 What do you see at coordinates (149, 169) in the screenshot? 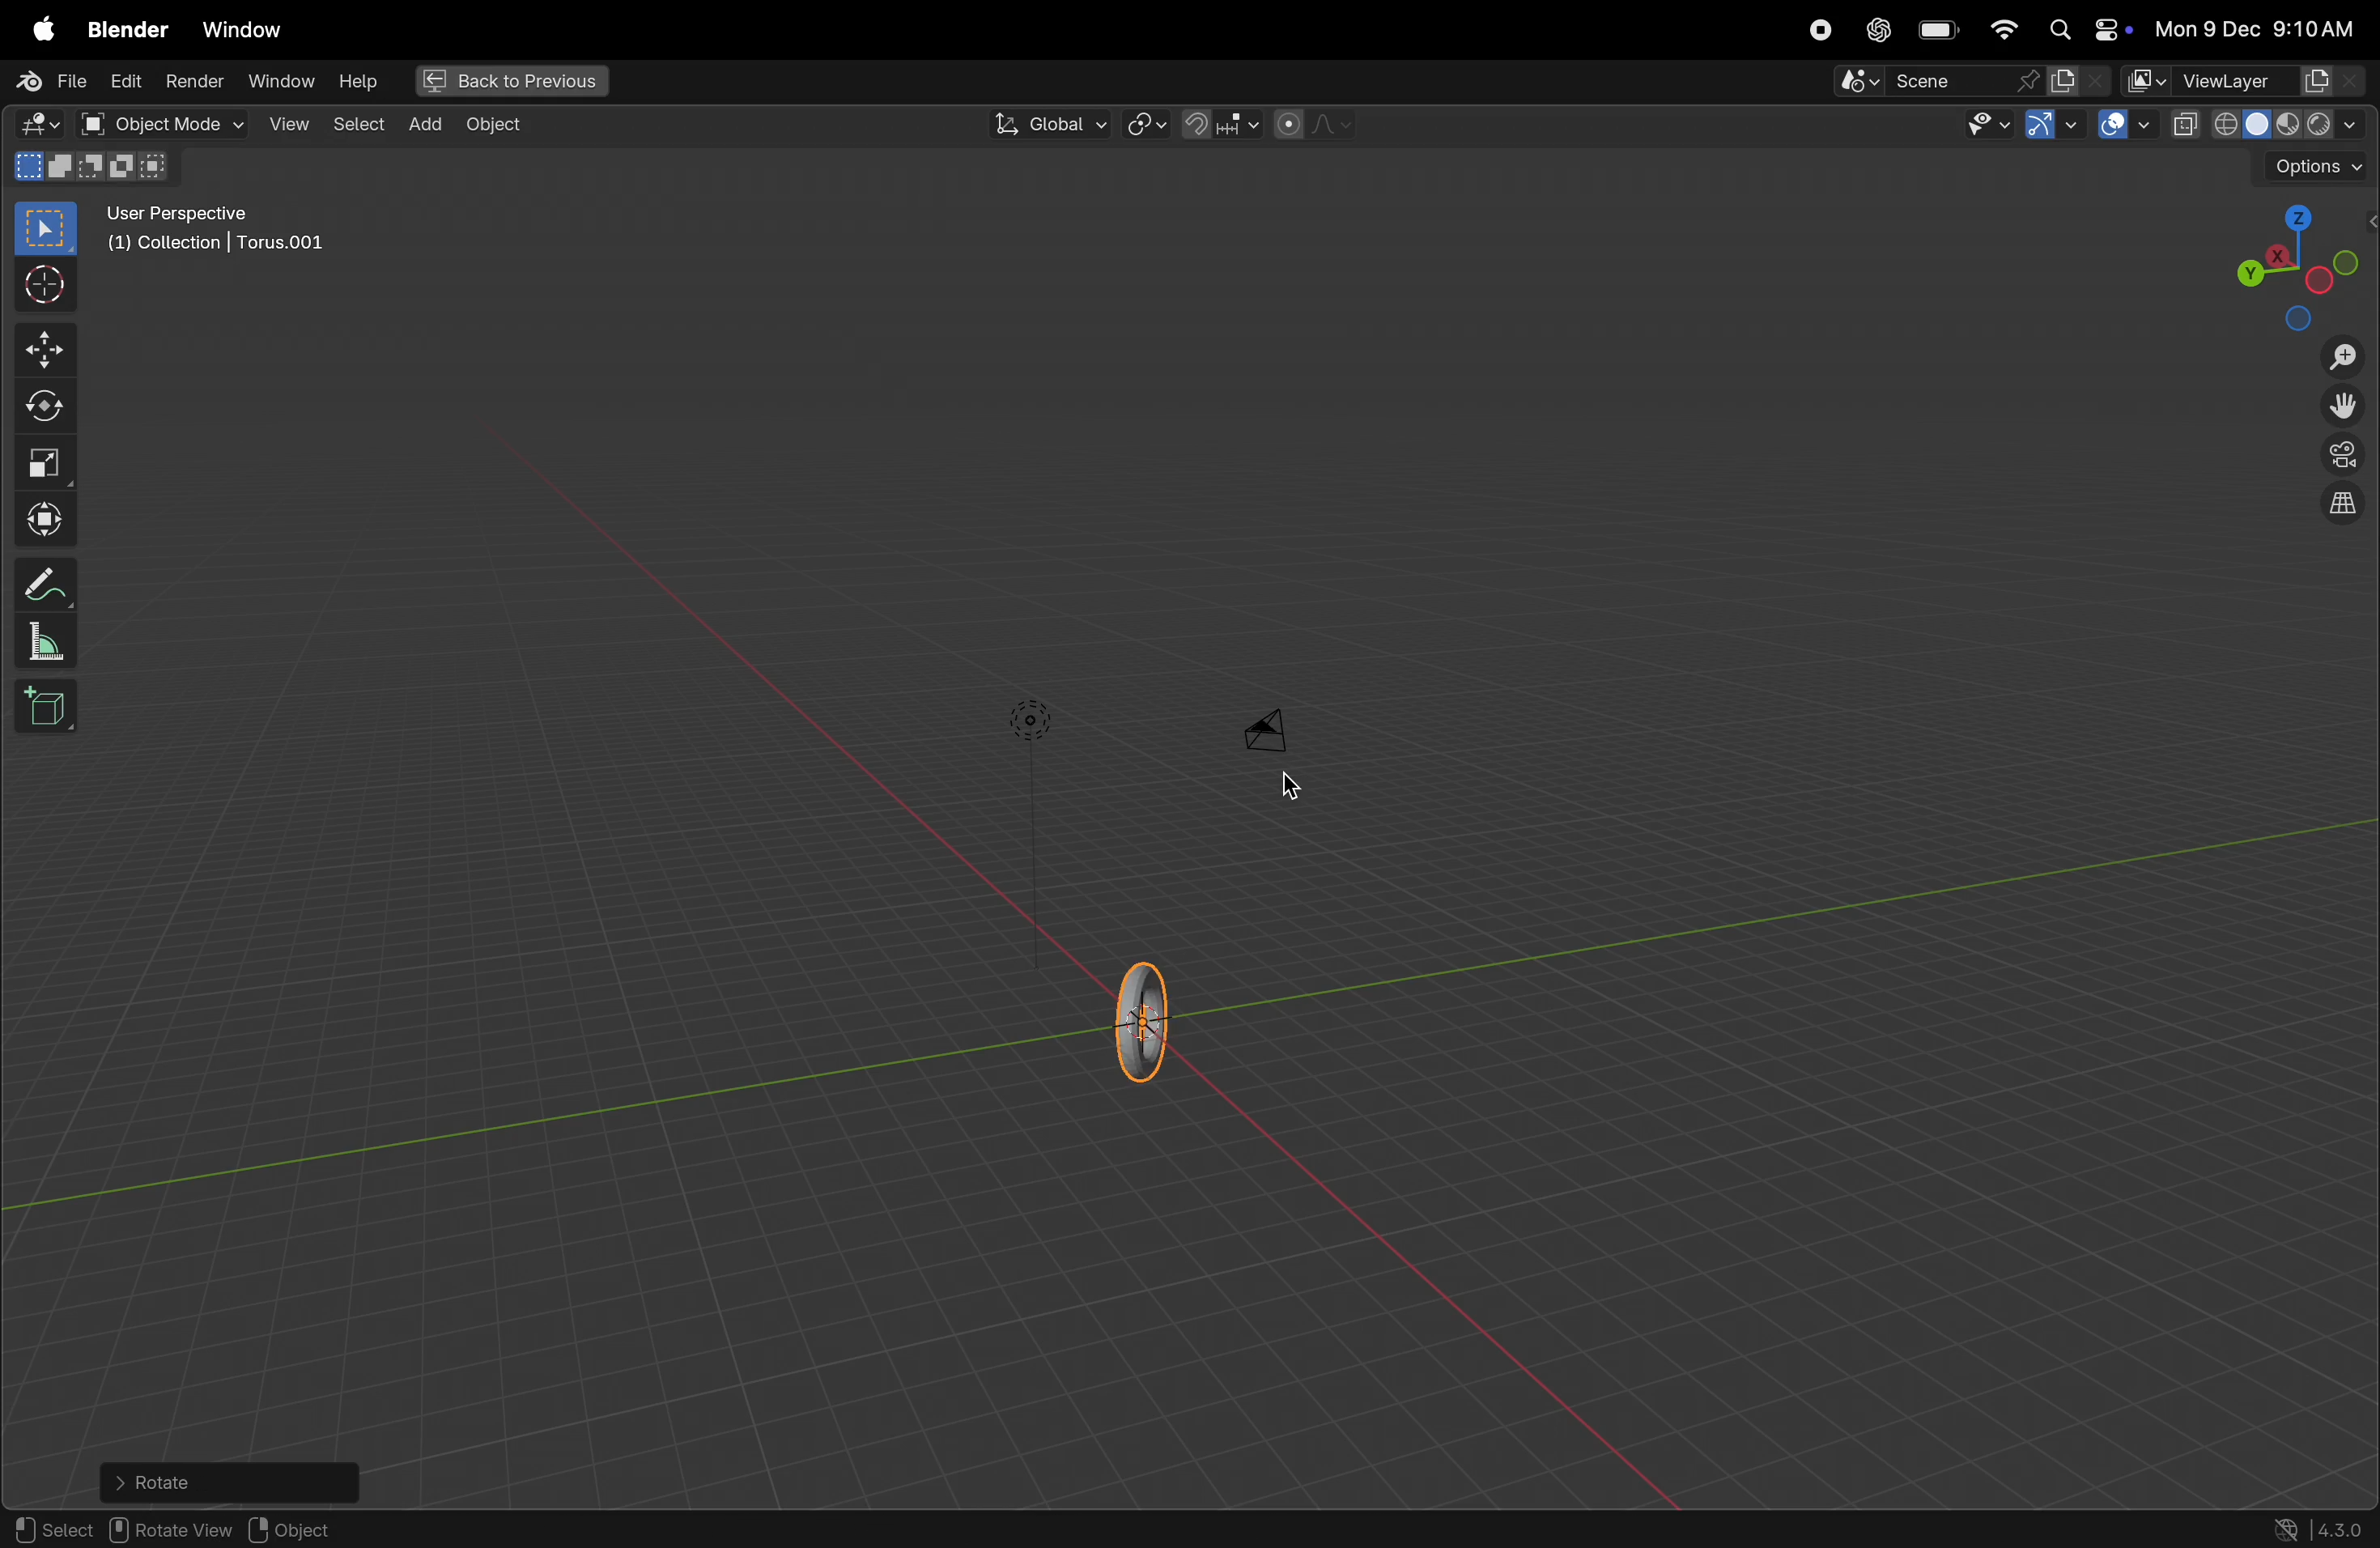
I see `90 degrees` at bounding box center [149, 169].